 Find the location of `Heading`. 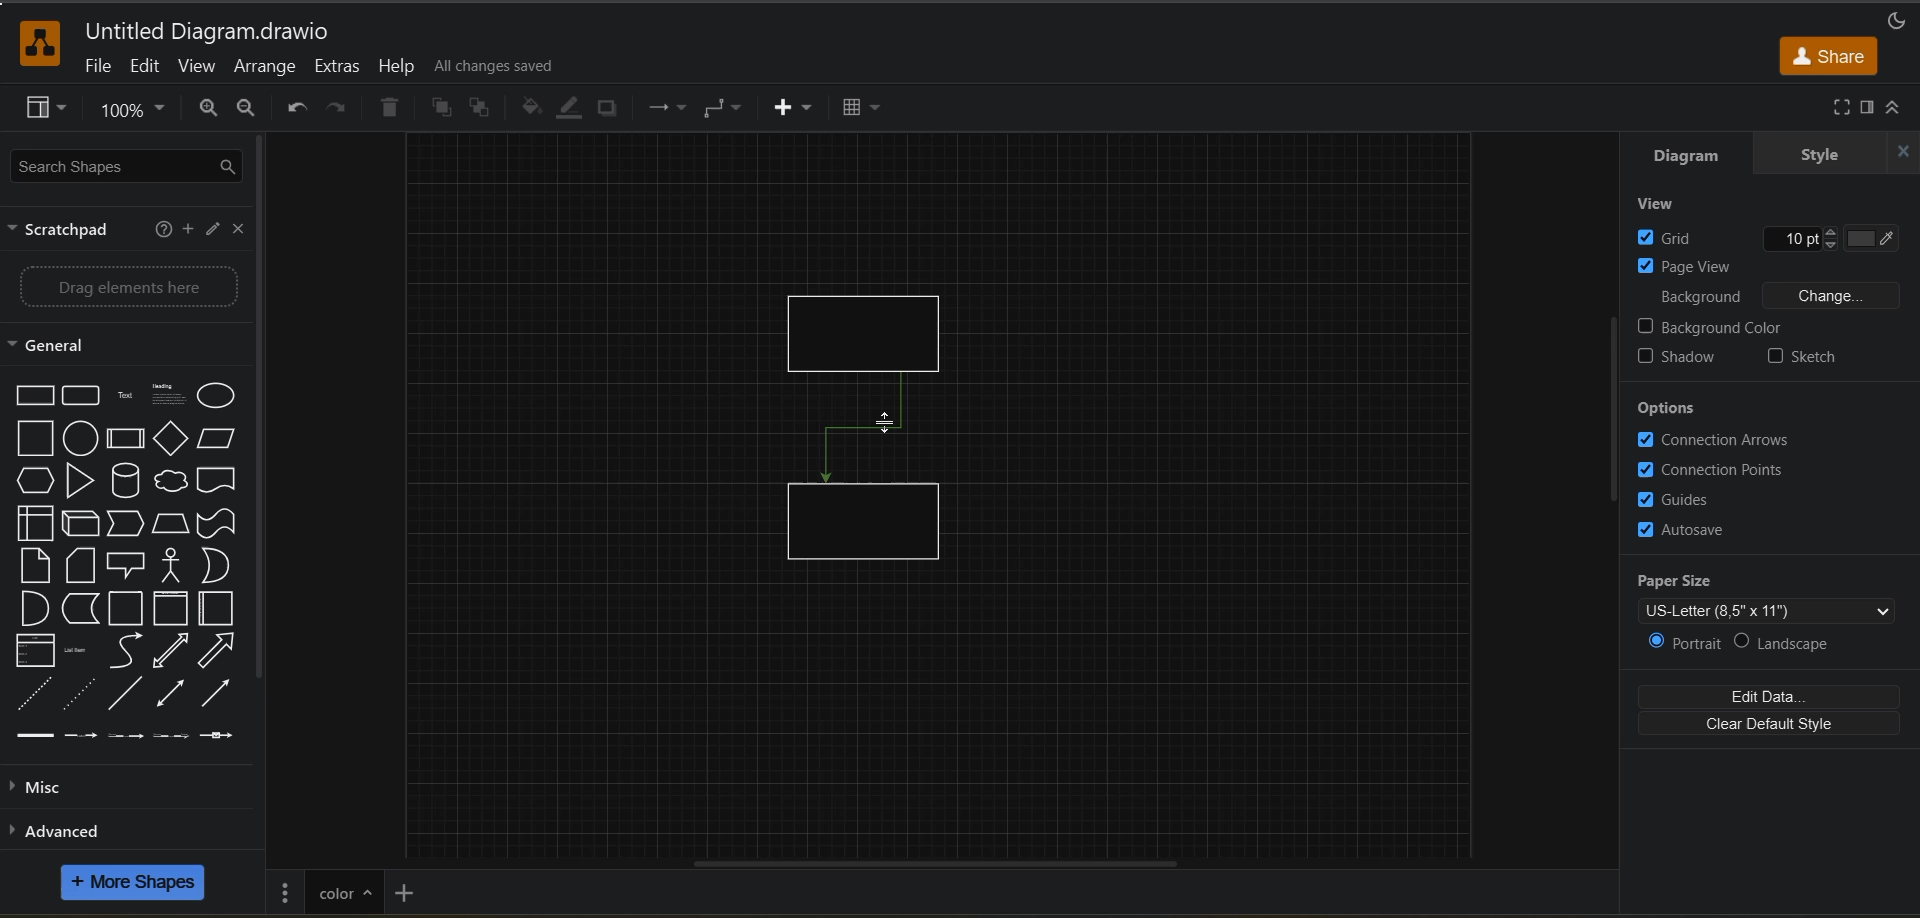

Heading is located at coordinates (170, 395).